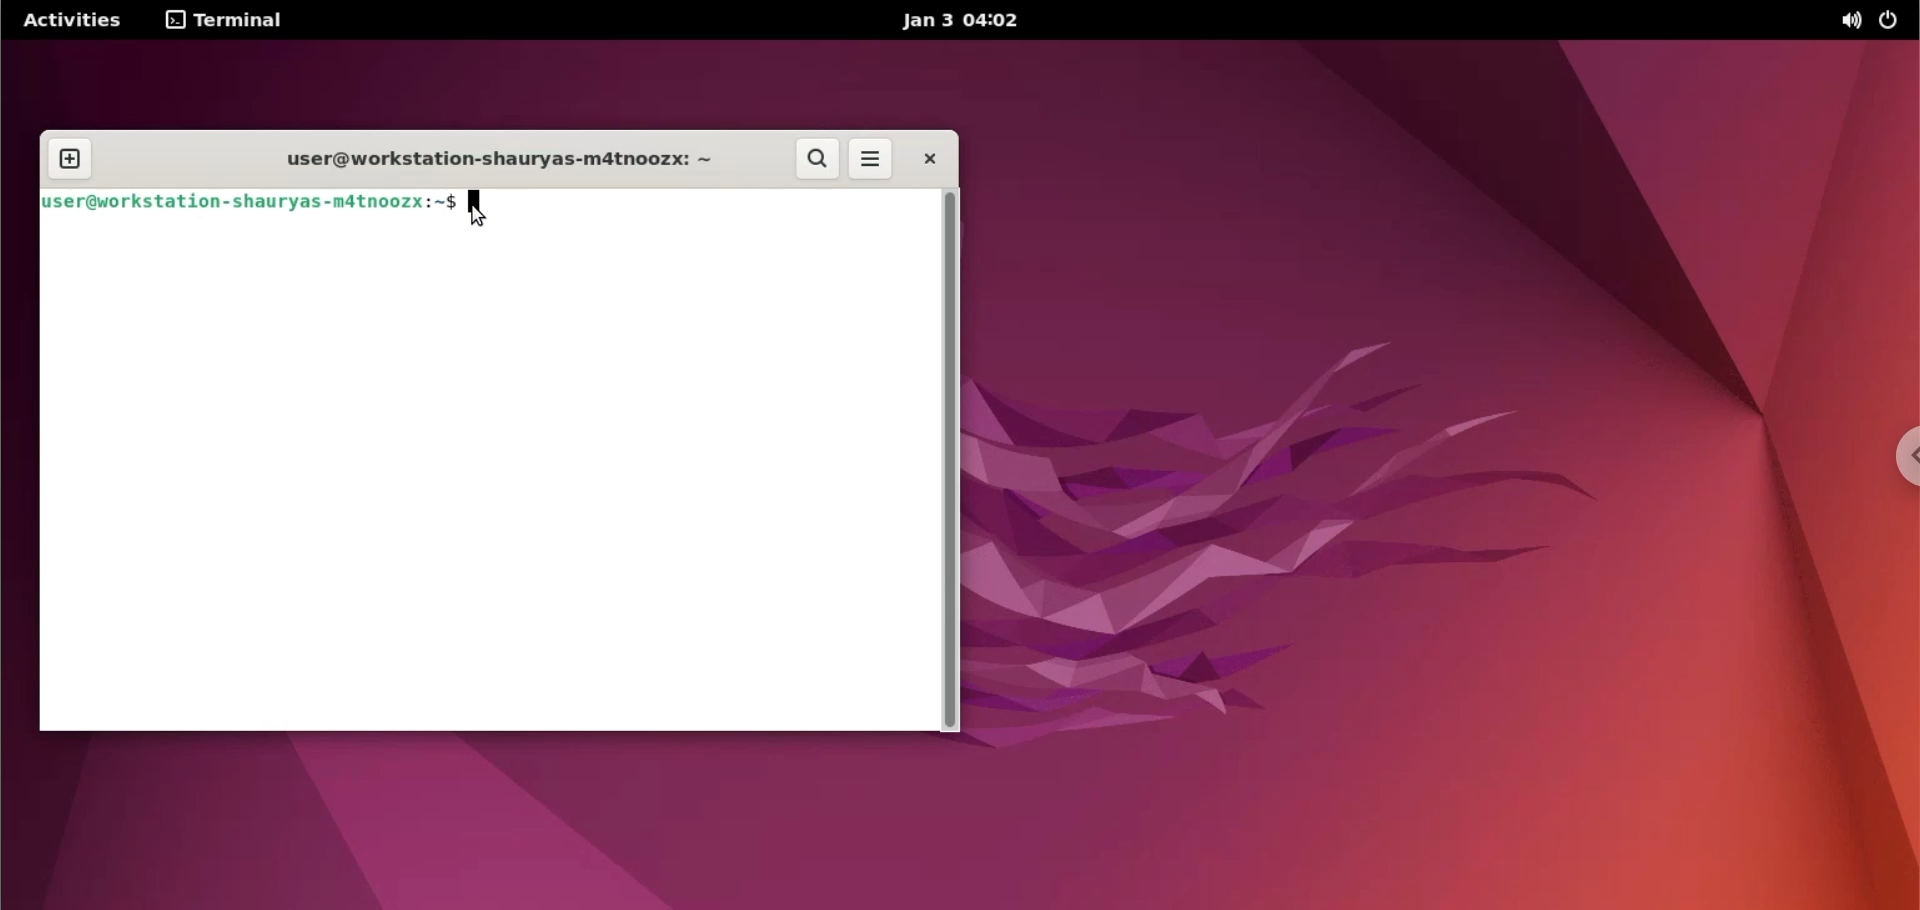 The width and height of the screenshot is (1920, 910). Describe the element at coordinates (70, 157) in the screenshot. I see `new tab` at that location.